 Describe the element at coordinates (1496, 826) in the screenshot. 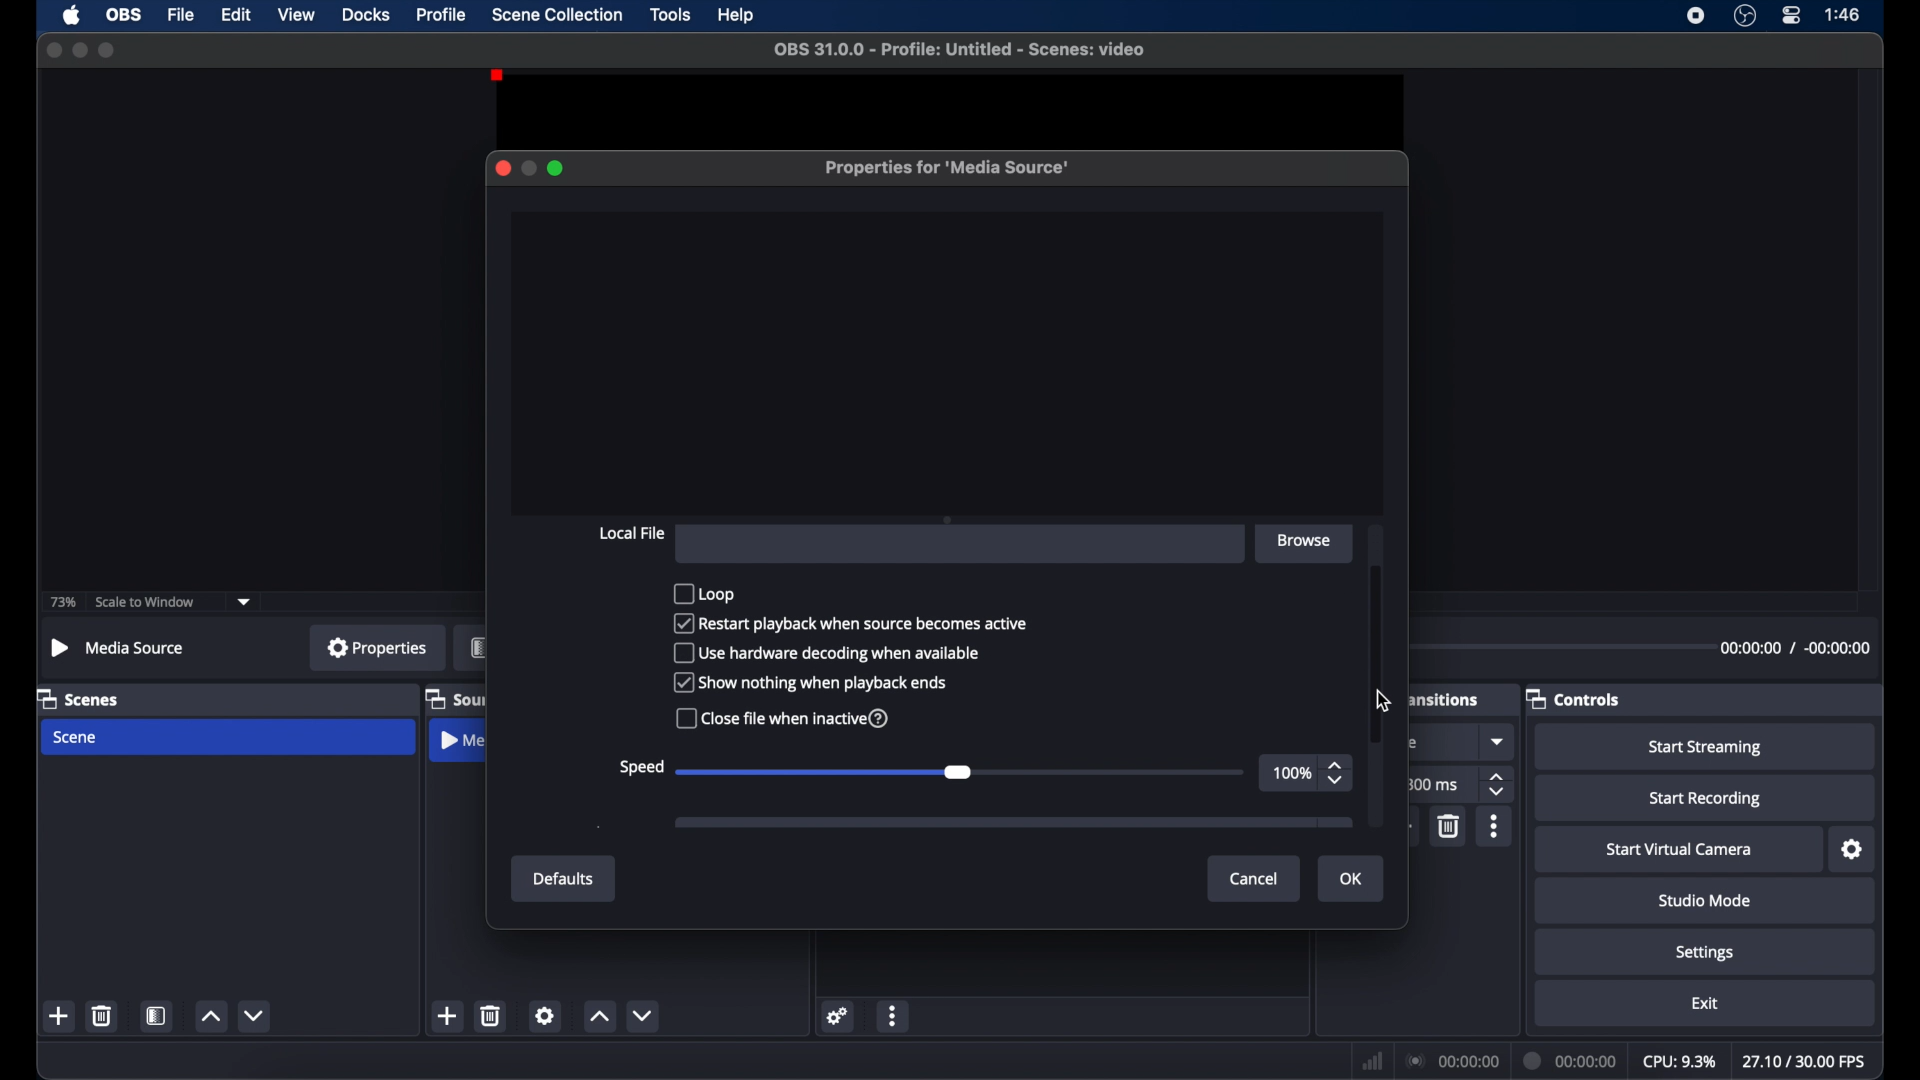

I see `more options` at that location.